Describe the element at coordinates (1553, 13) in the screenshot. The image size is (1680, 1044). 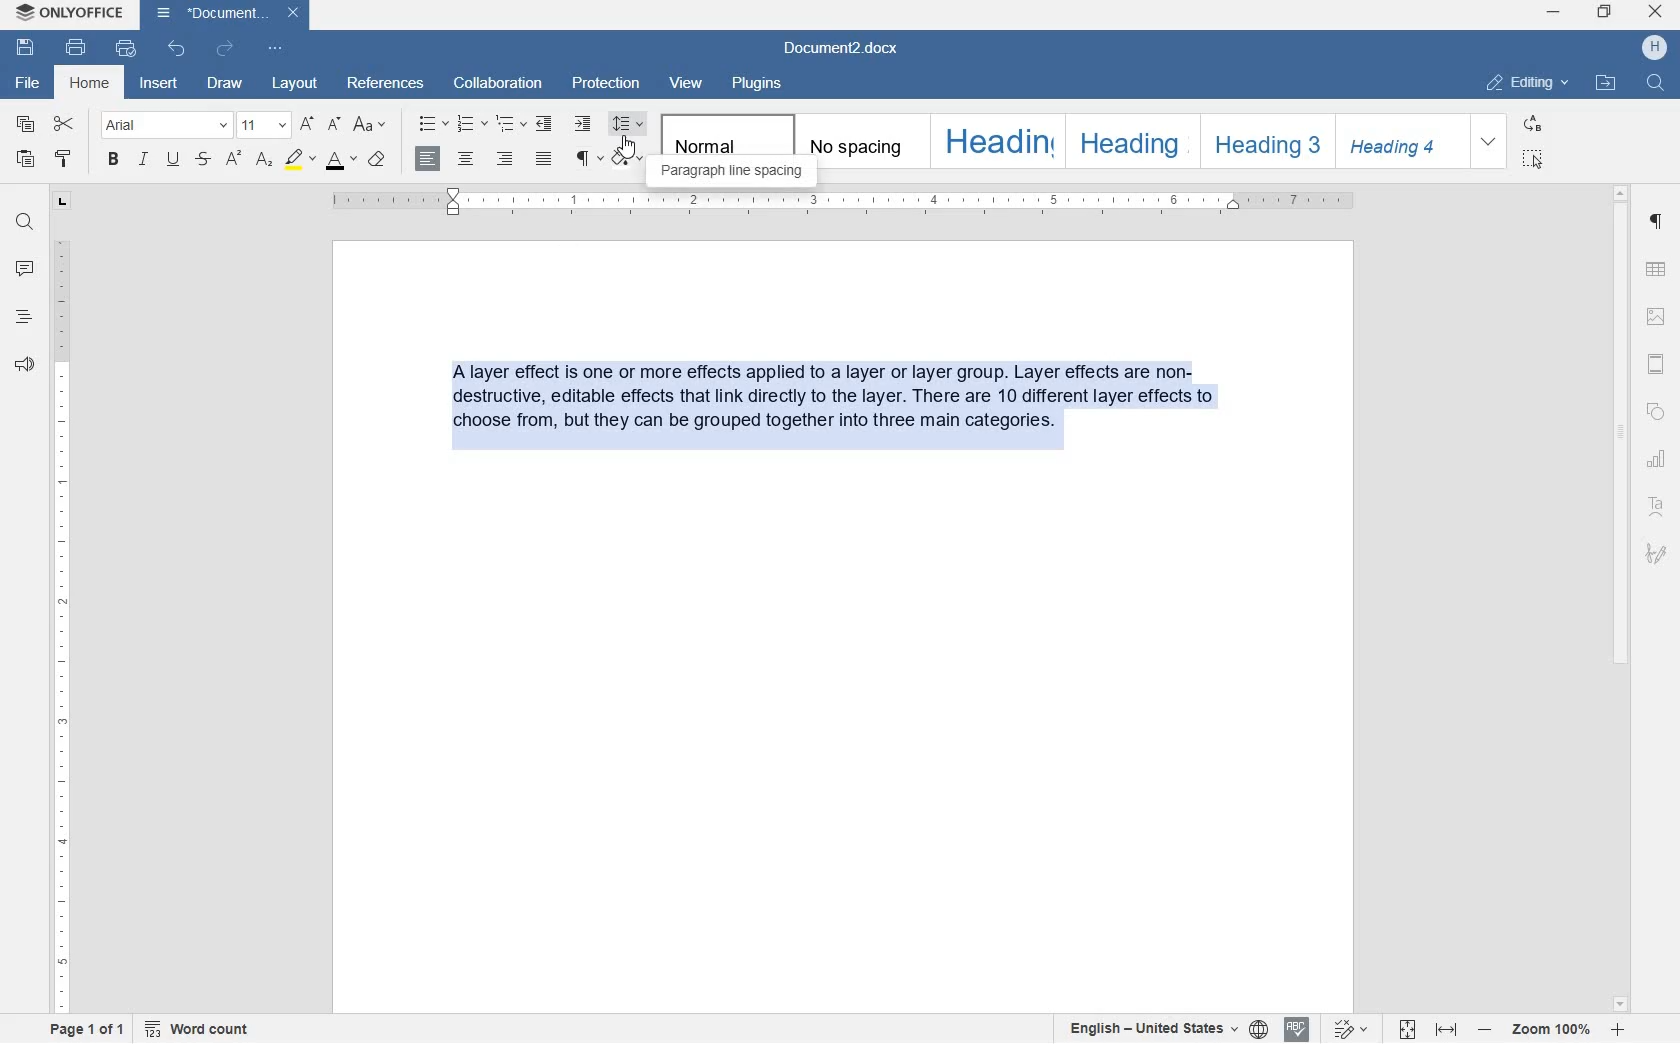
I see `minimize` at that location.